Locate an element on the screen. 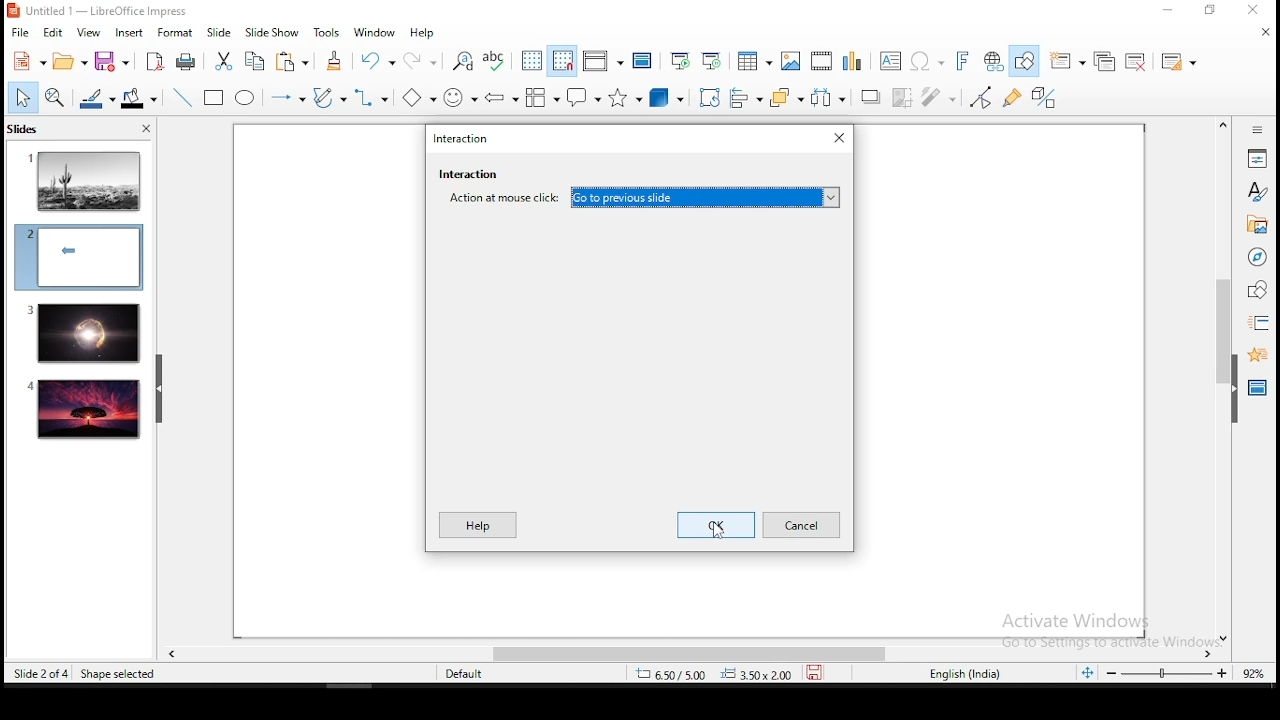  crop tool is located at coordinates (710, 98).